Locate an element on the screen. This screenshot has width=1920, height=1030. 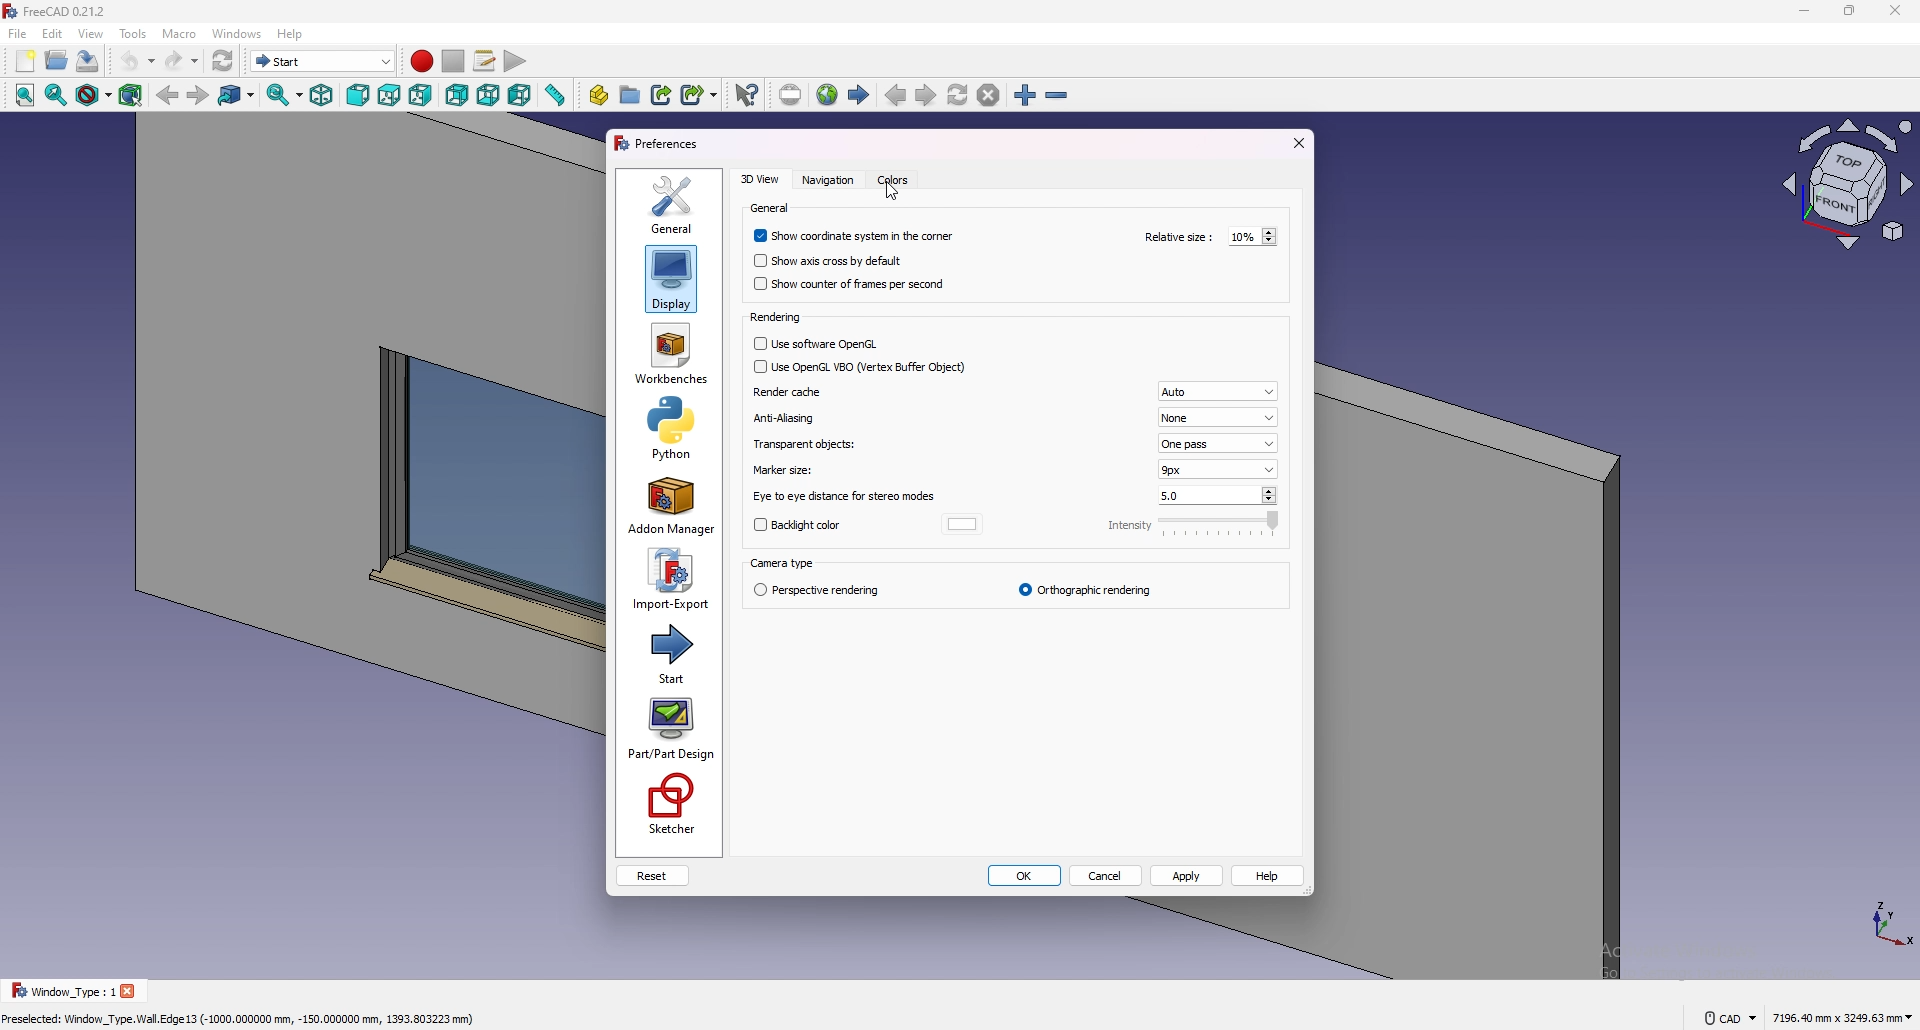
camera type is located at coordinates (784, 564).